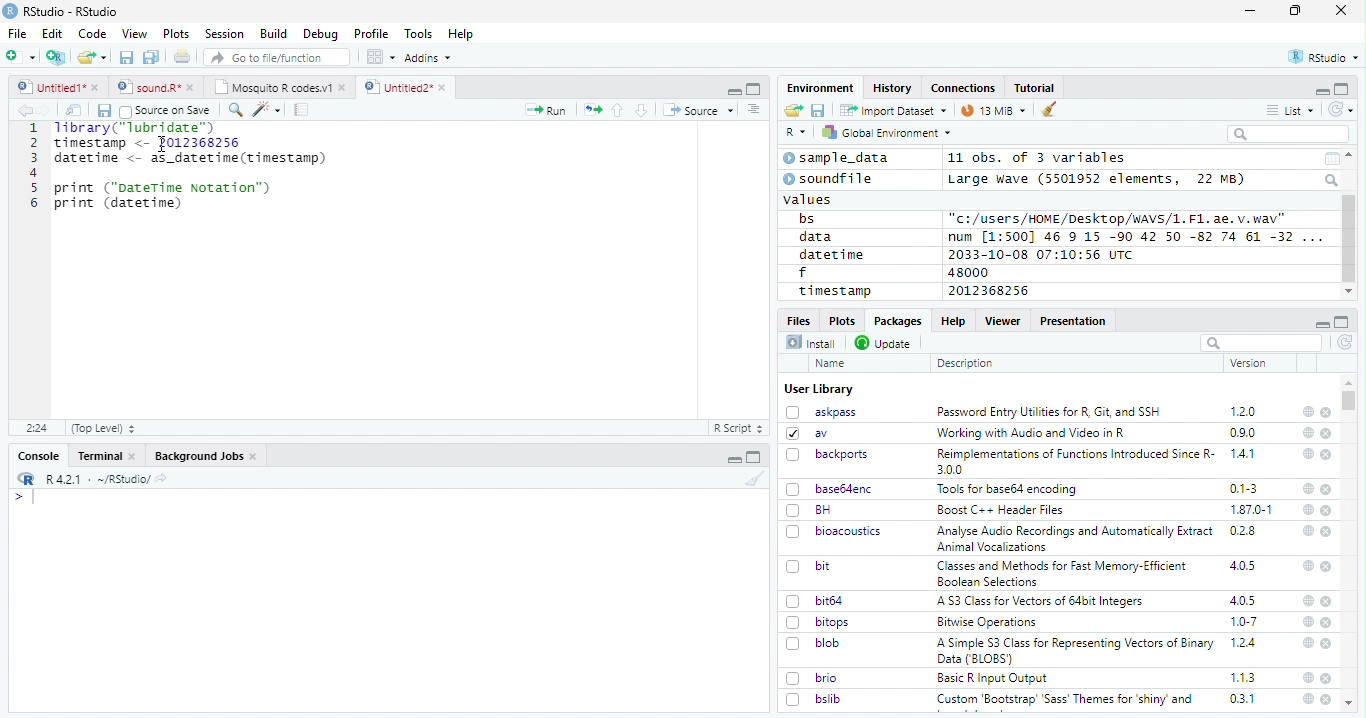 The width and height of the screenshot is (1366, 718). Describe the element at coordinates (1009, 489) in the screenshot. I see `Tools for baseb4 encoding` at that location.